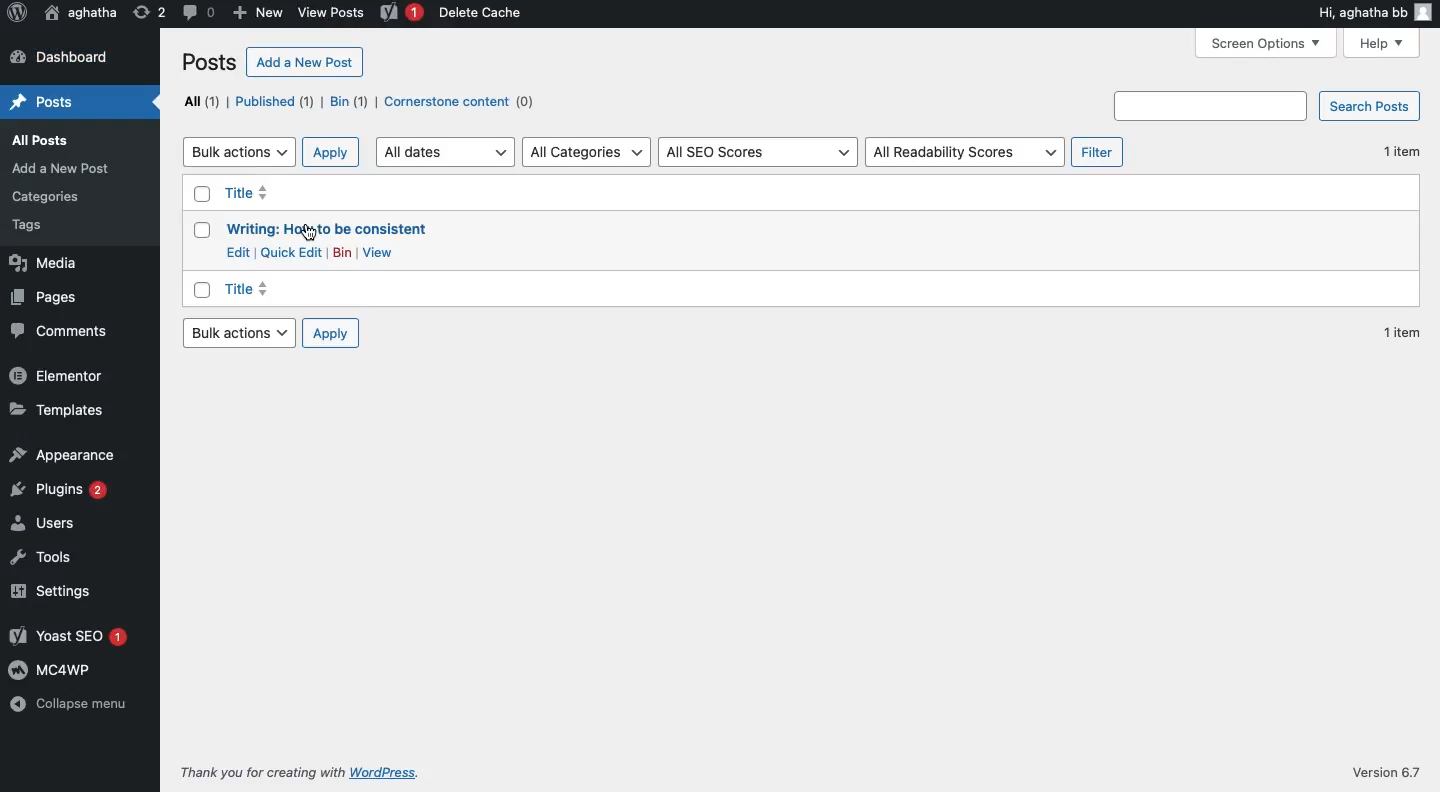 This screenshot has width=1440, height=792. What do you see at coordinates (334, 227) in the screenshot?
I see `Writing: How to be consistent` at bounding box center [334, 227].